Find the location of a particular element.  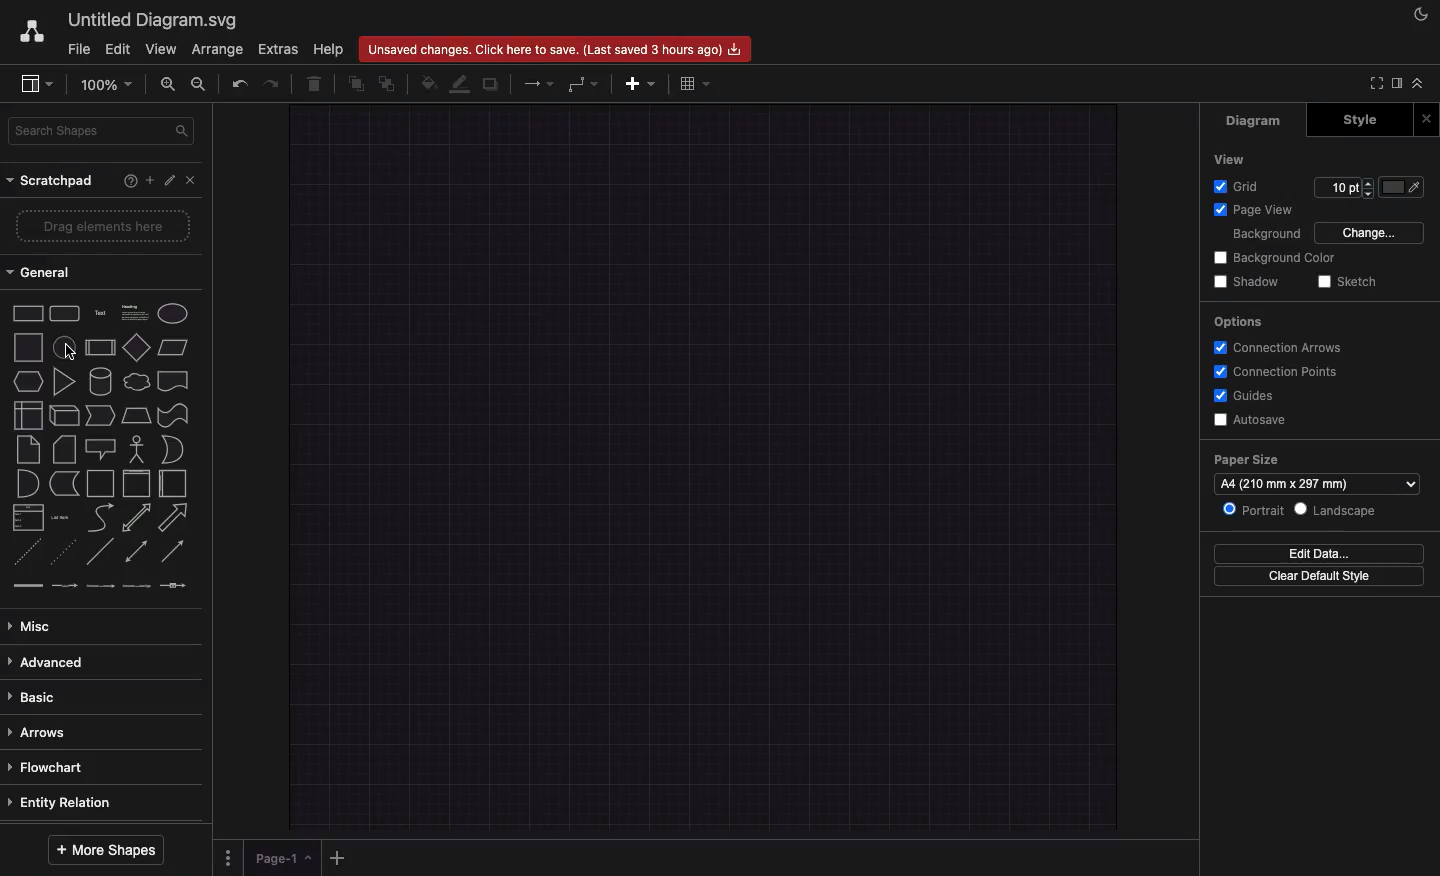

Change is located at coordinates (1373, 233).